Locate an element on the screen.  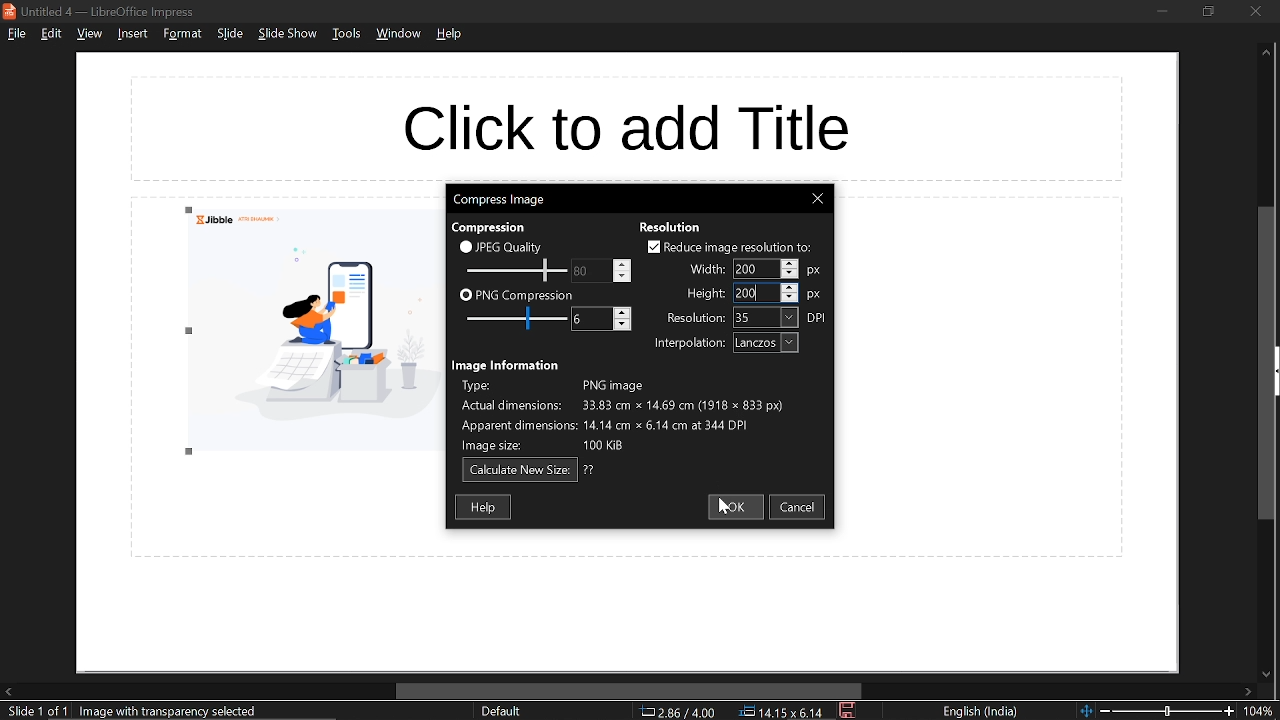
restore down is located at coordinates (1207, 11).